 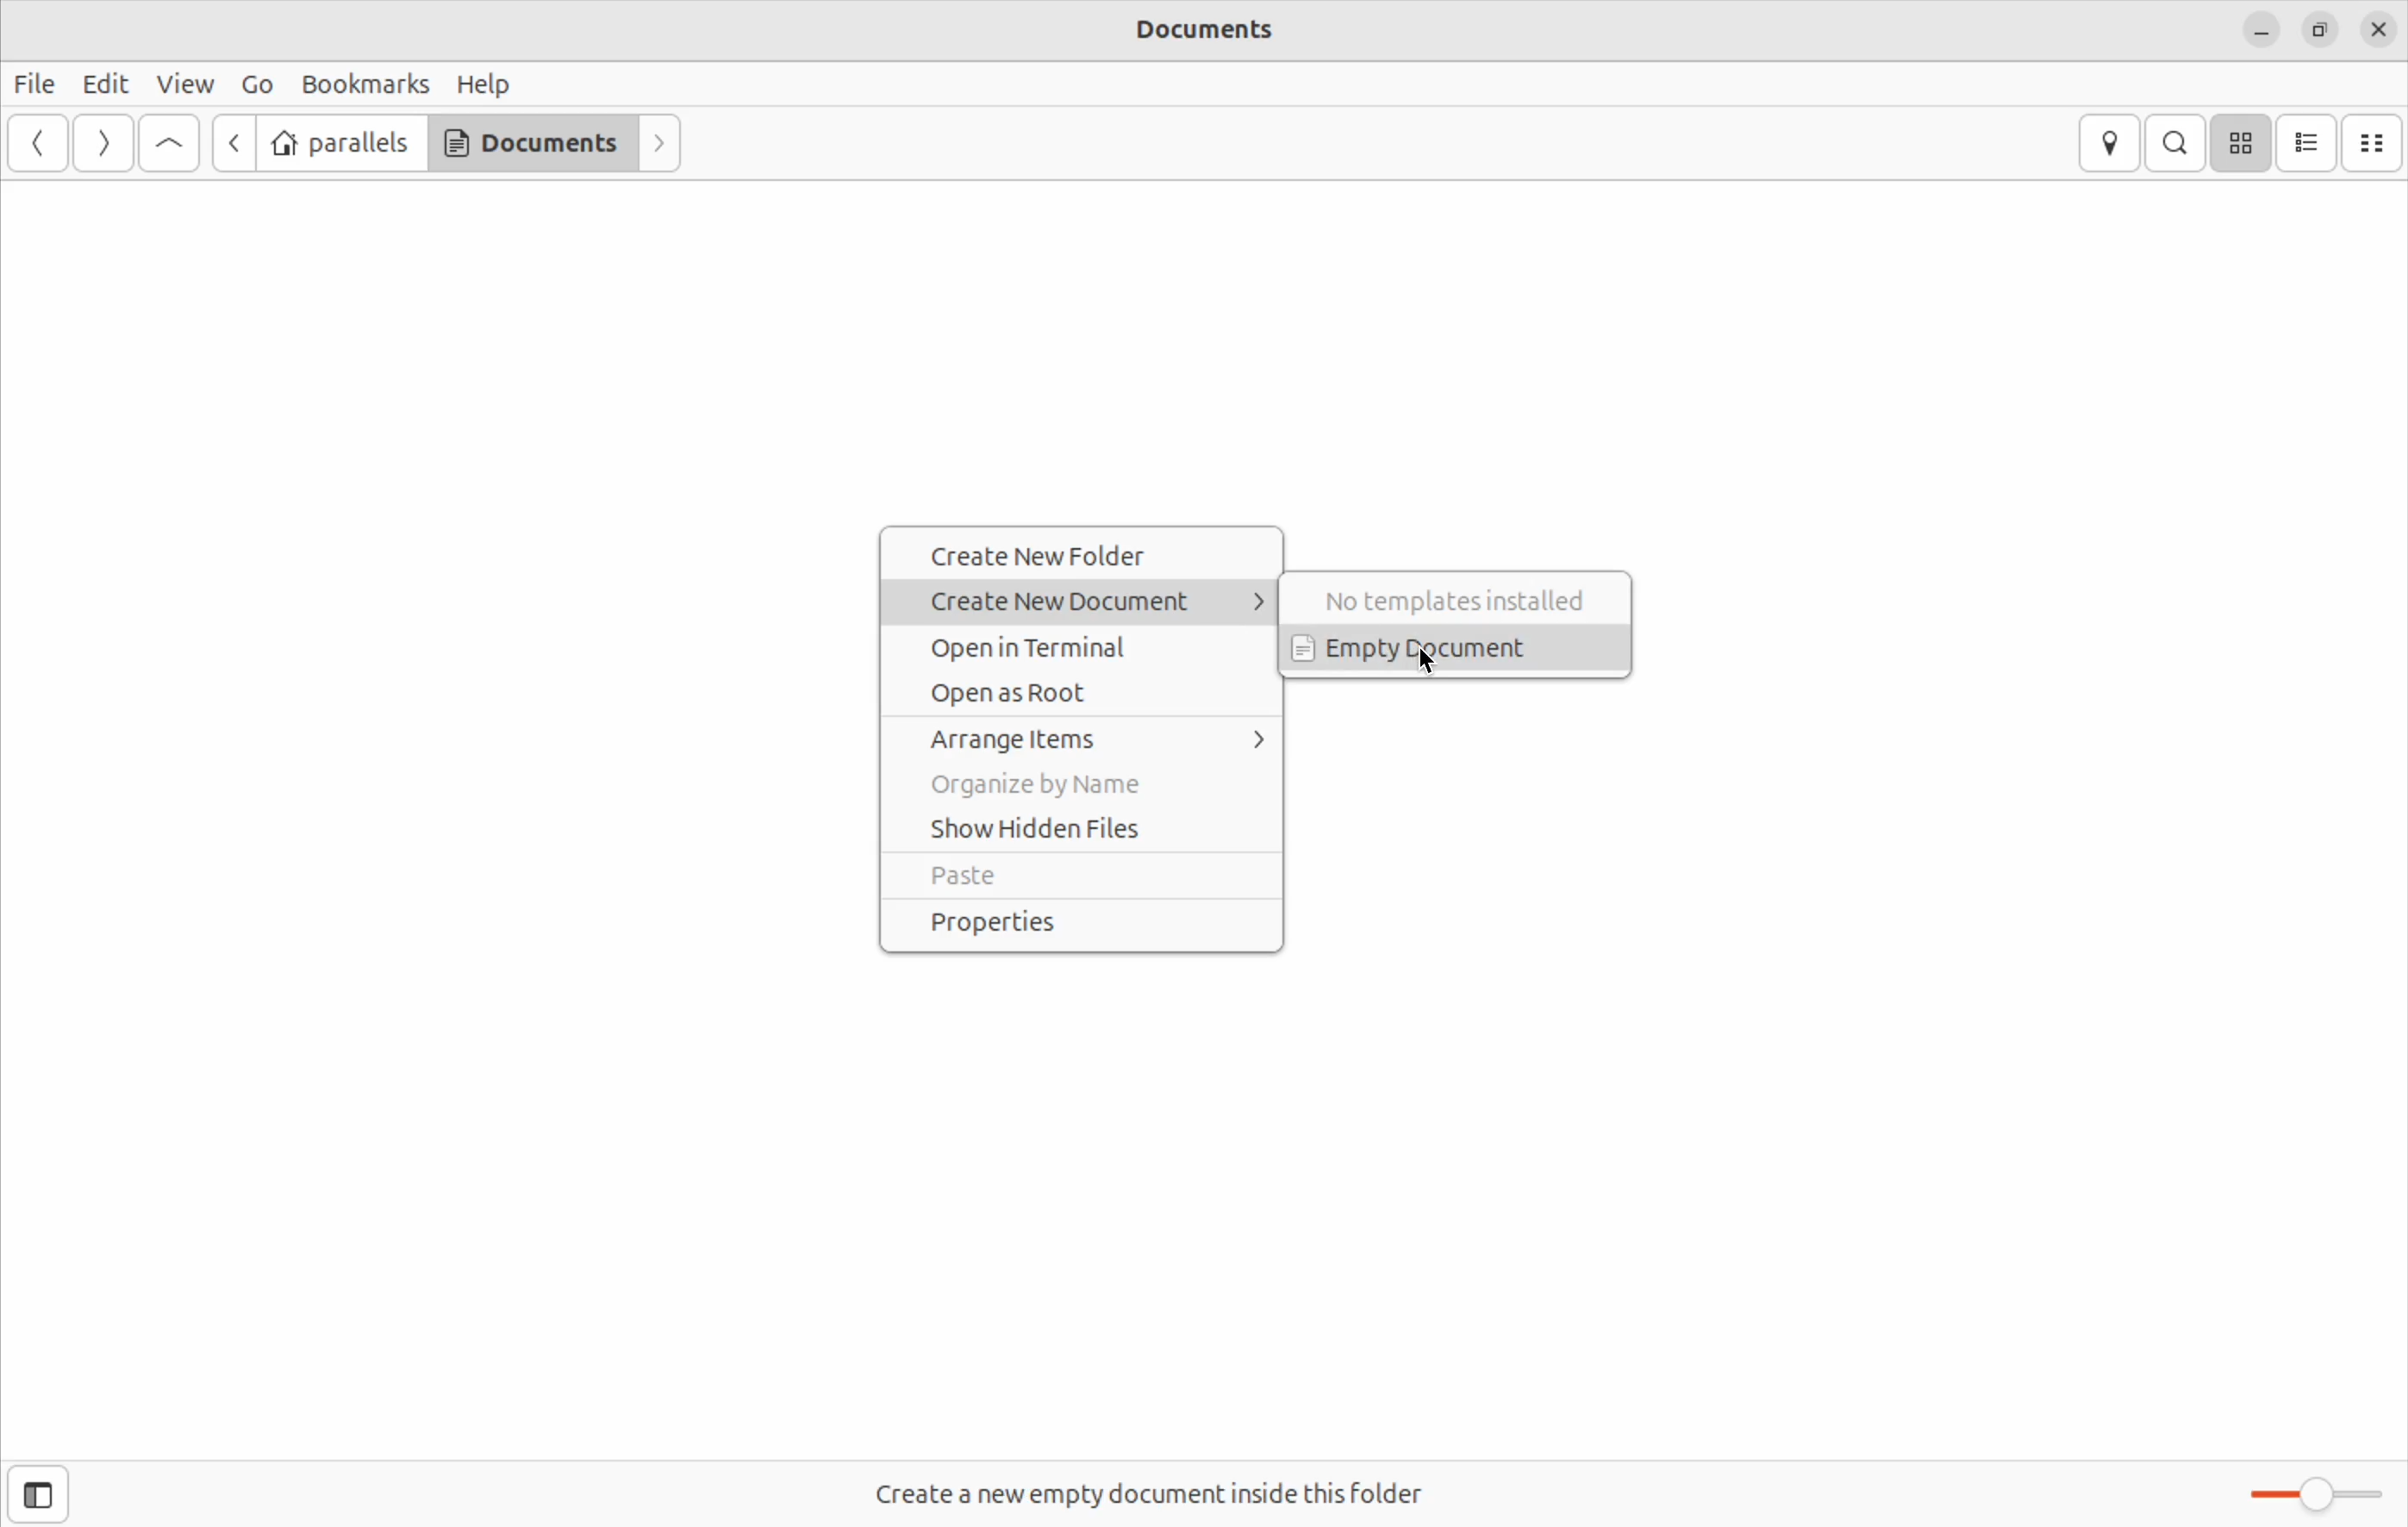 I want to click on list view, so click(x=2308, y=143).